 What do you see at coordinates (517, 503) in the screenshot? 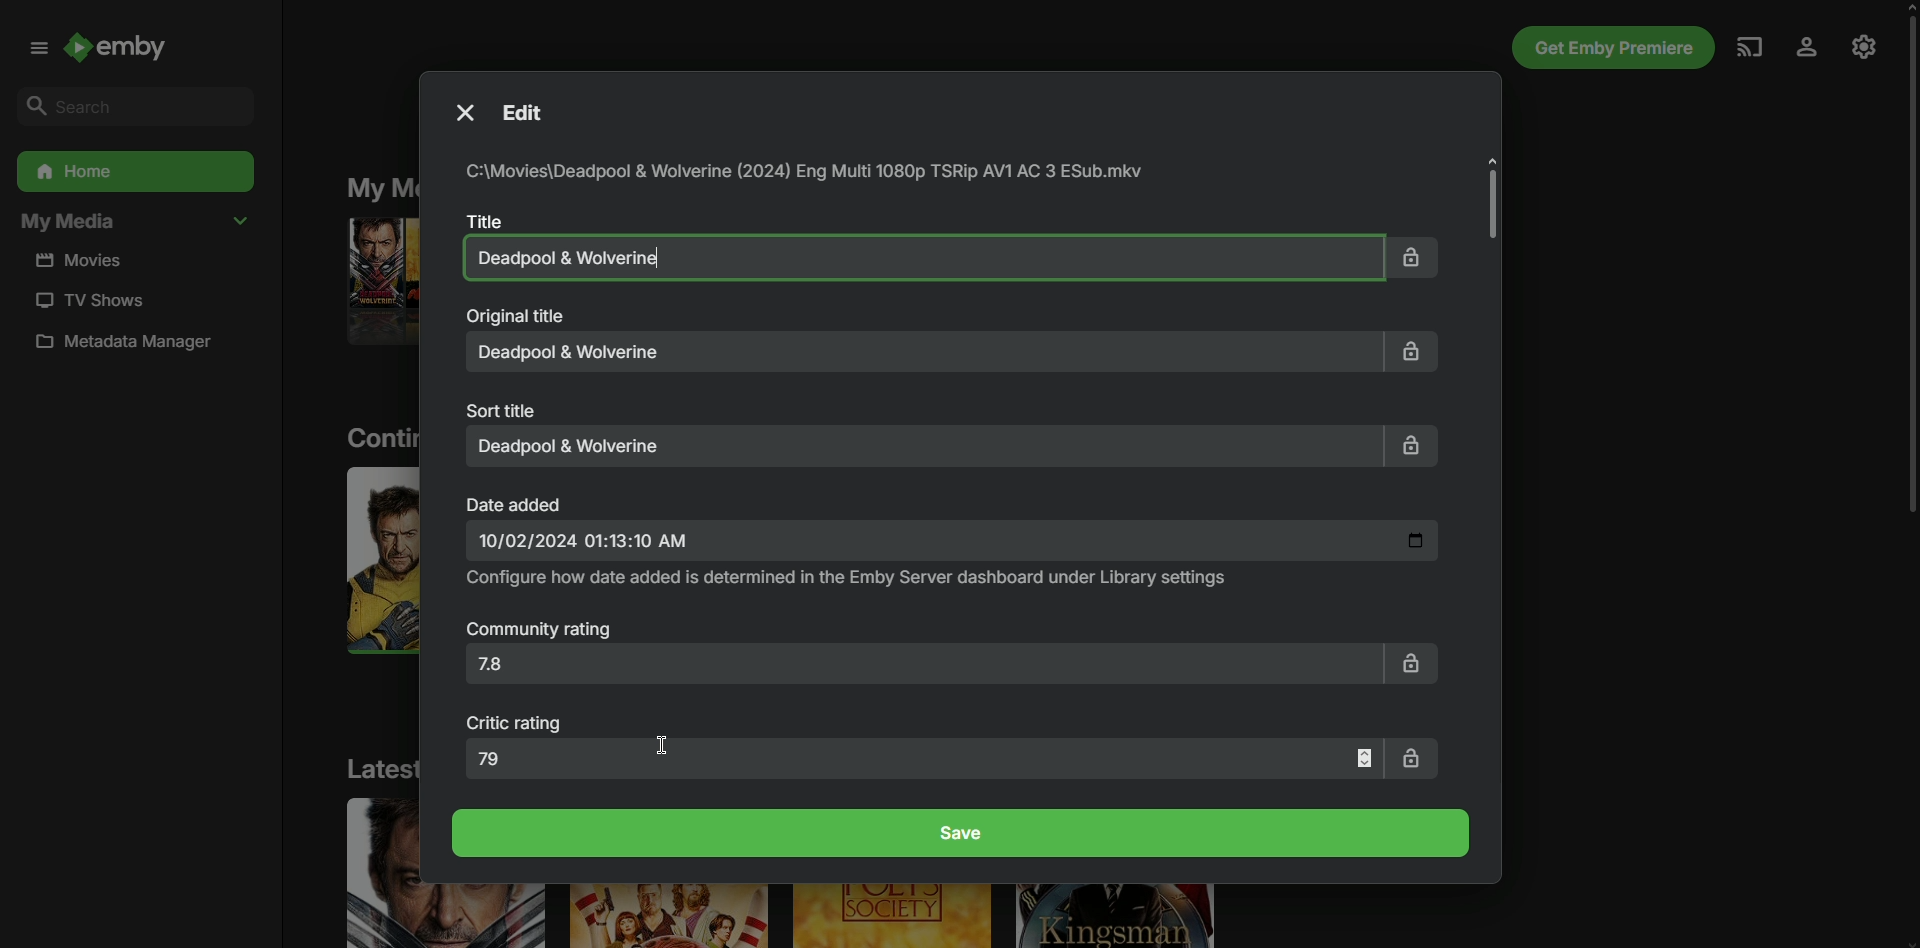
I see `Date added` at bounding box center [517, 503].